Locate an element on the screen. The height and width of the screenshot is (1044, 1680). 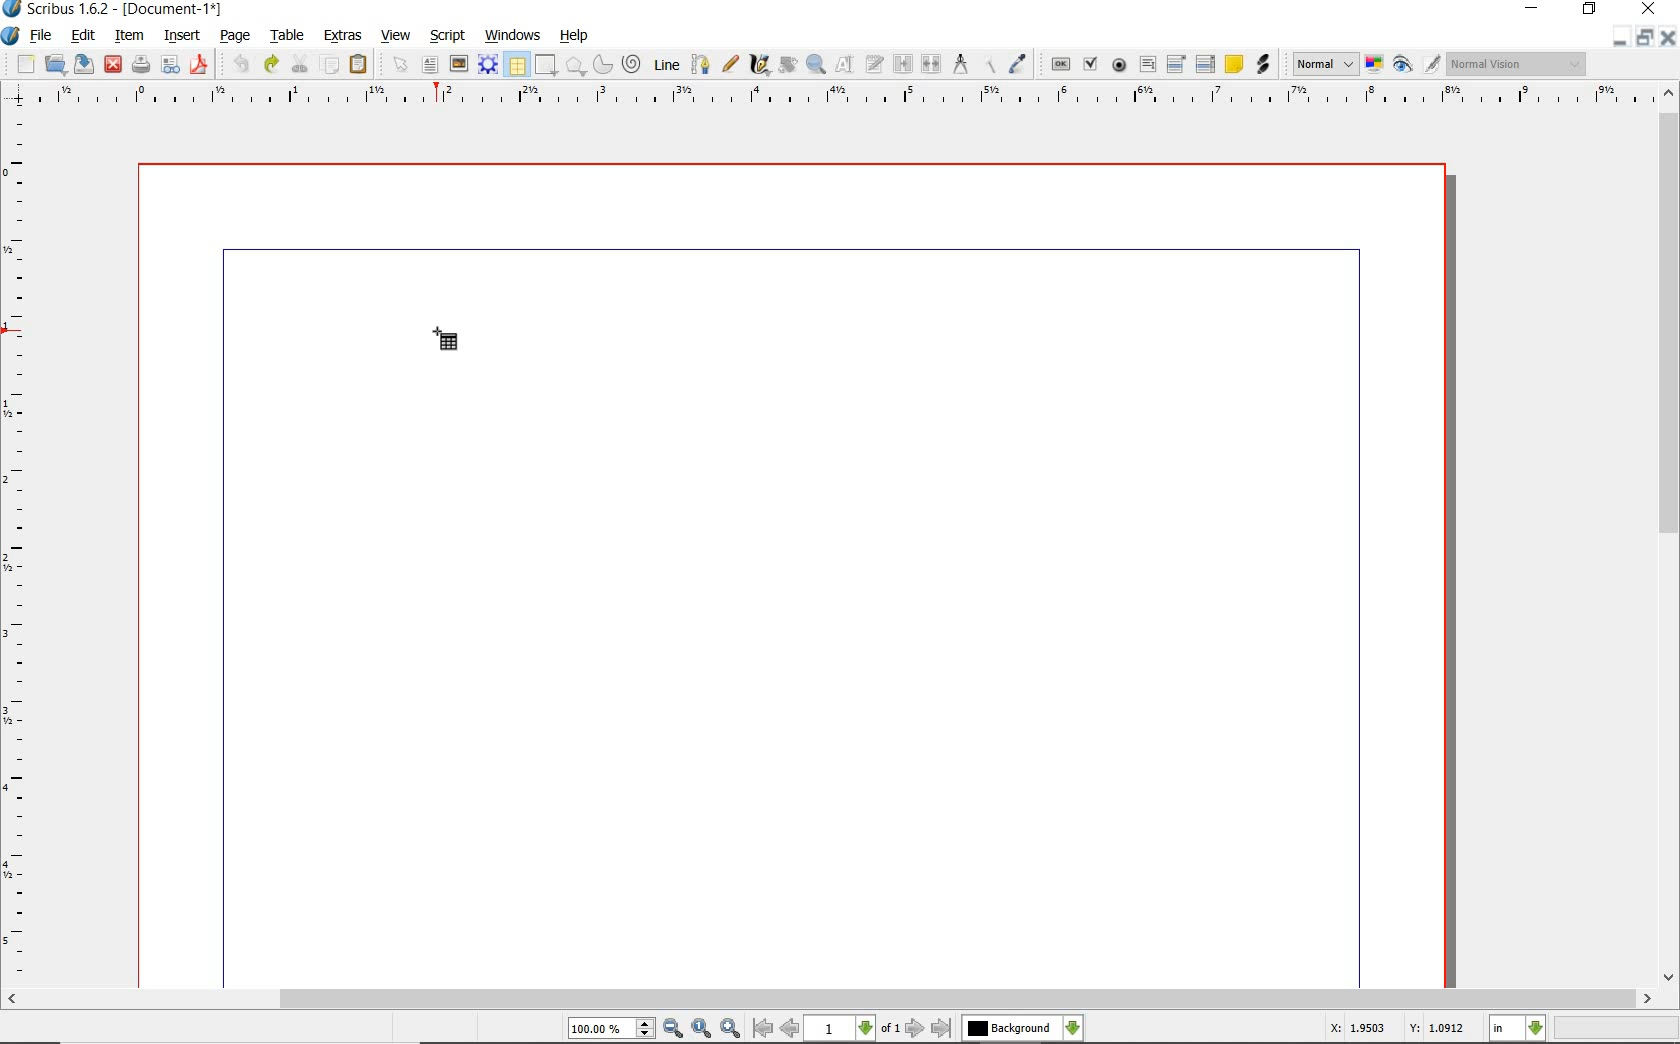
copy is located at coordinates (331, 66).